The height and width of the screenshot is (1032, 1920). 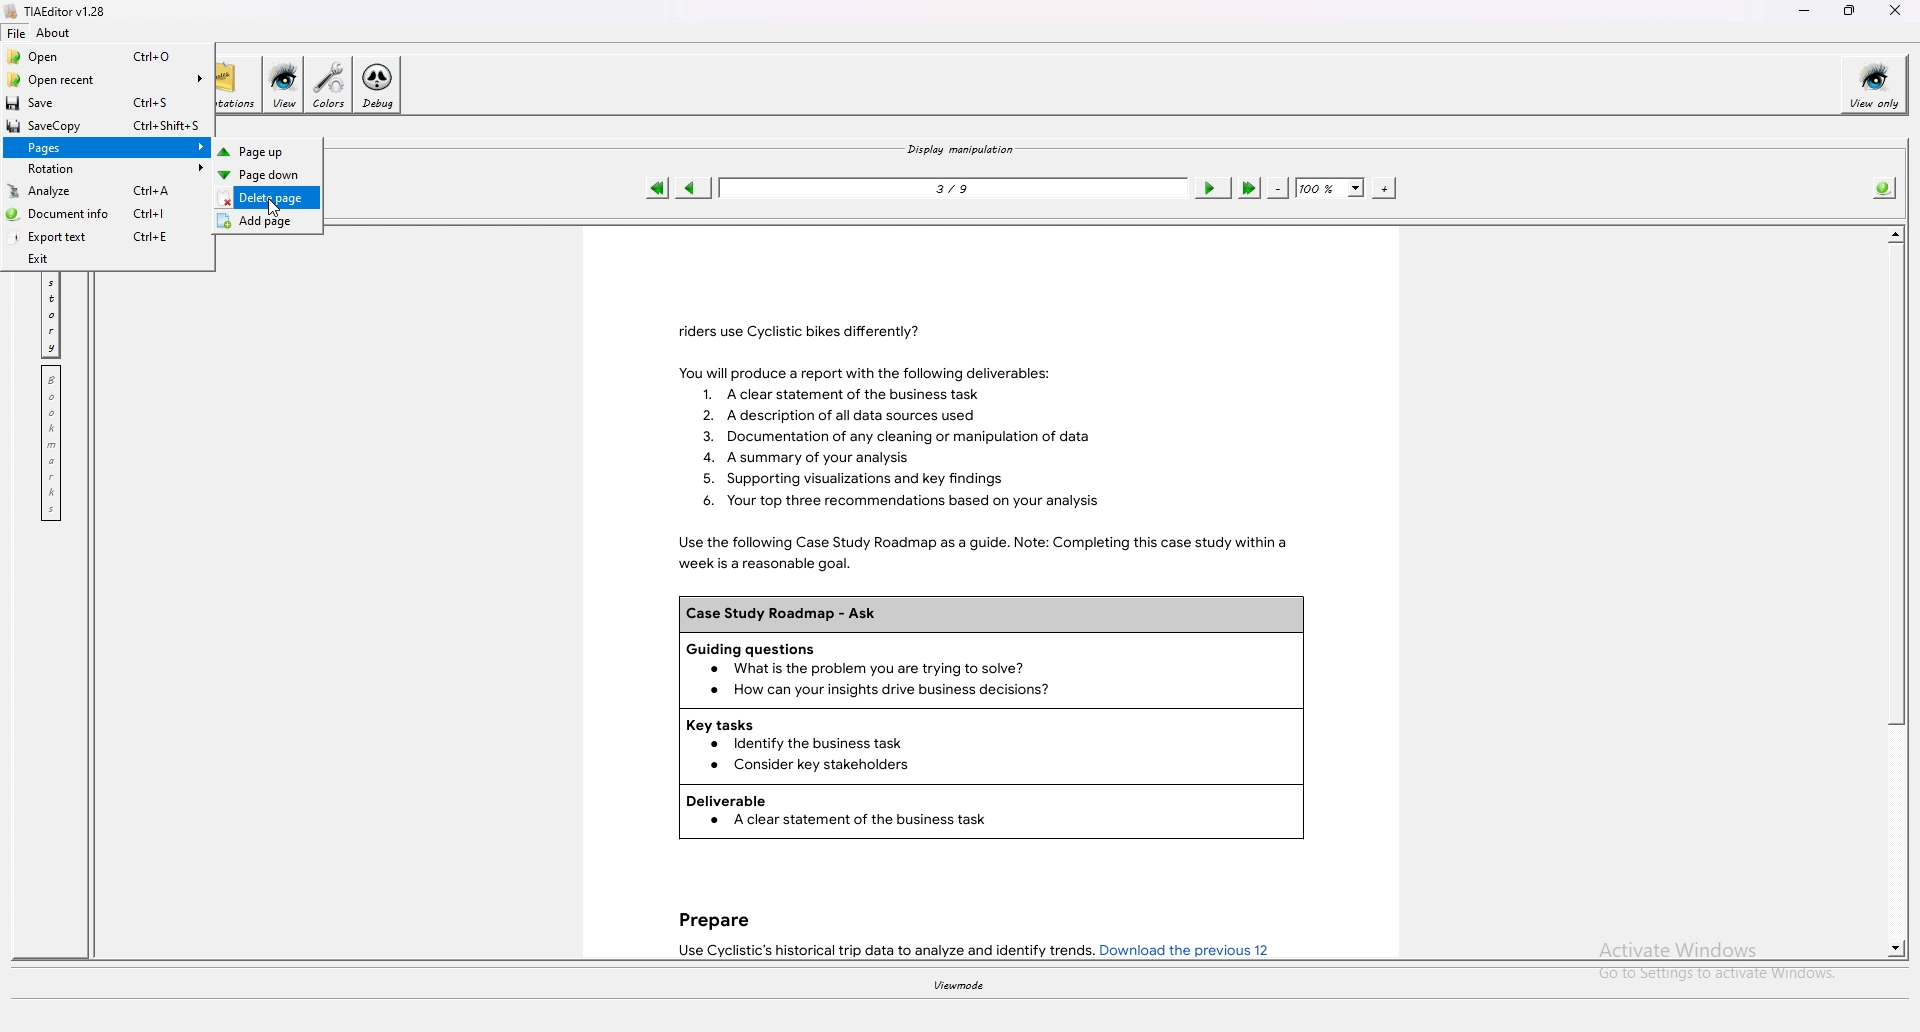 What do you see at coordinates (713, 916) in the screenshot?
I see `Prepare` at bounding box center [713, 916].